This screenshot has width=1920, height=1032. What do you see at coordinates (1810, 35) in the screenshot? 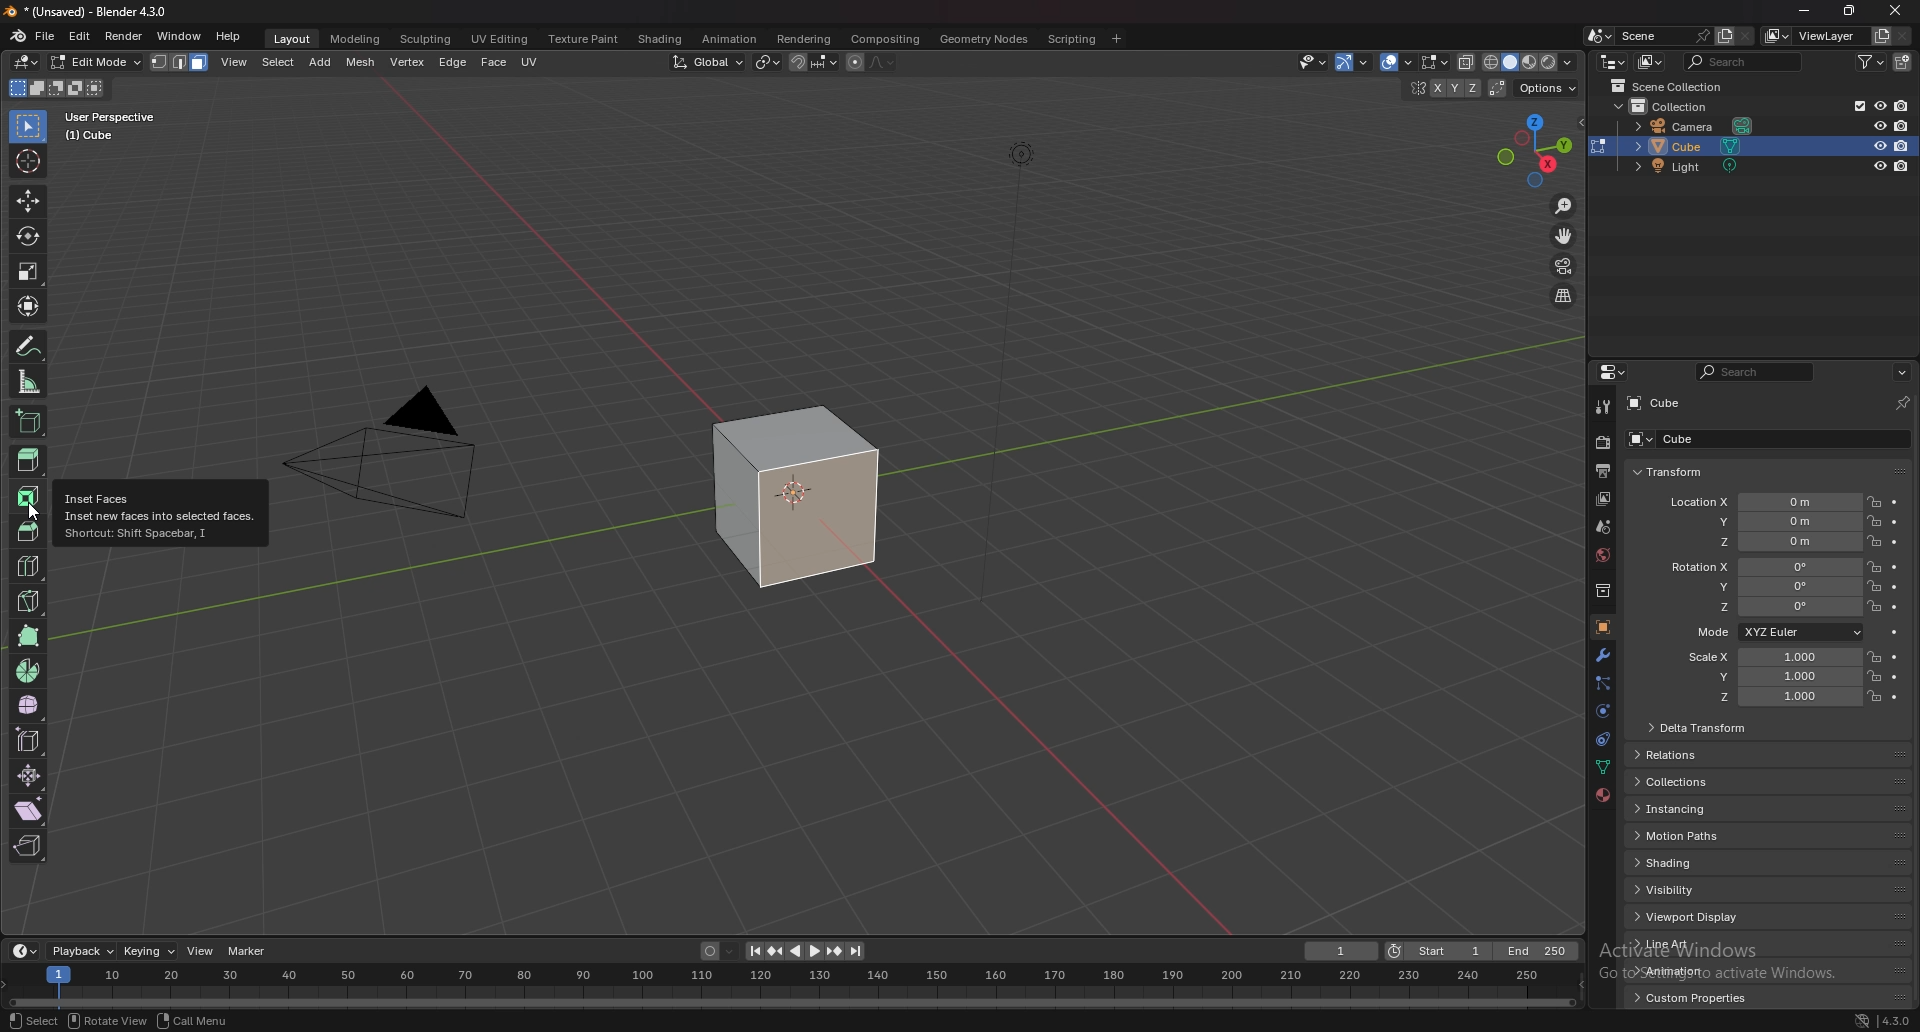
I see `view layer` at bounding box center [1810, 35].